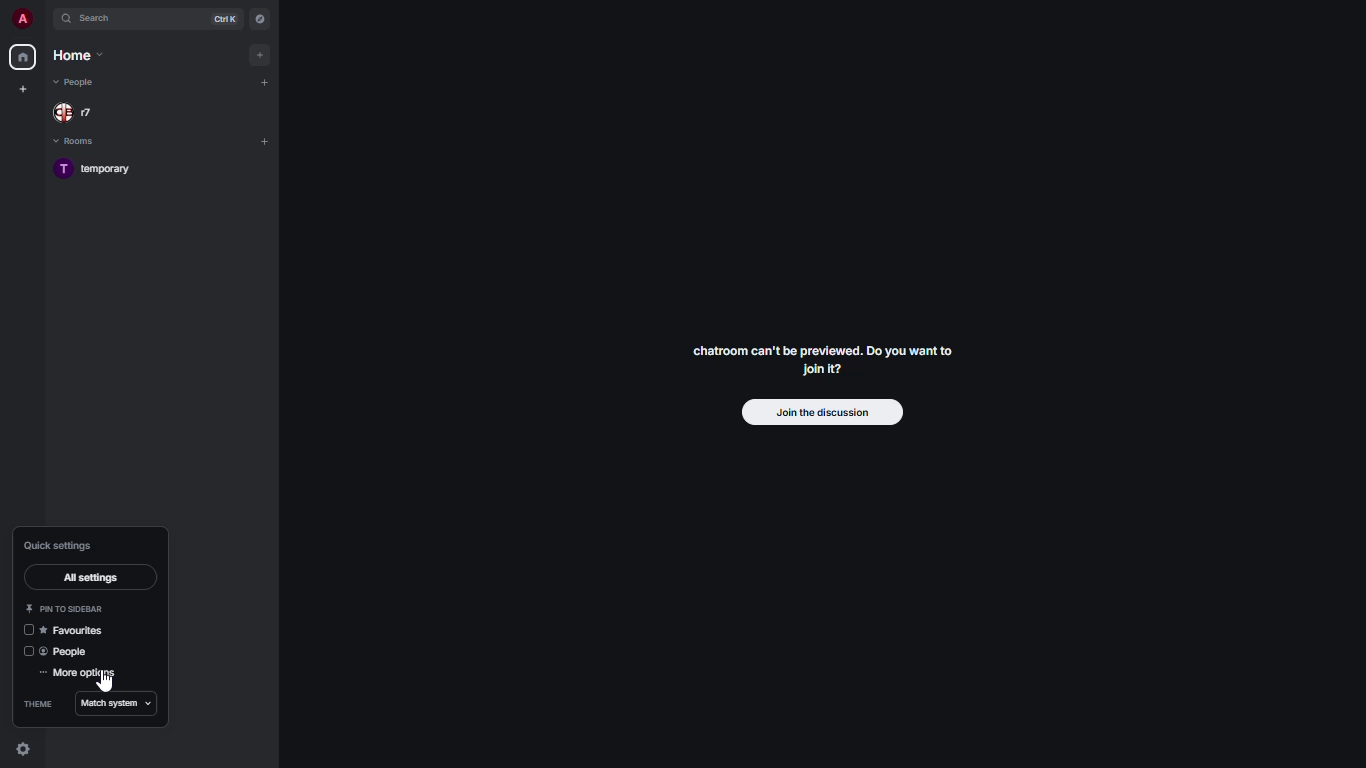  What do you see at coordinates (89, 577) in the screenshot?
I see `all settings` at bounding box center [89, 577].